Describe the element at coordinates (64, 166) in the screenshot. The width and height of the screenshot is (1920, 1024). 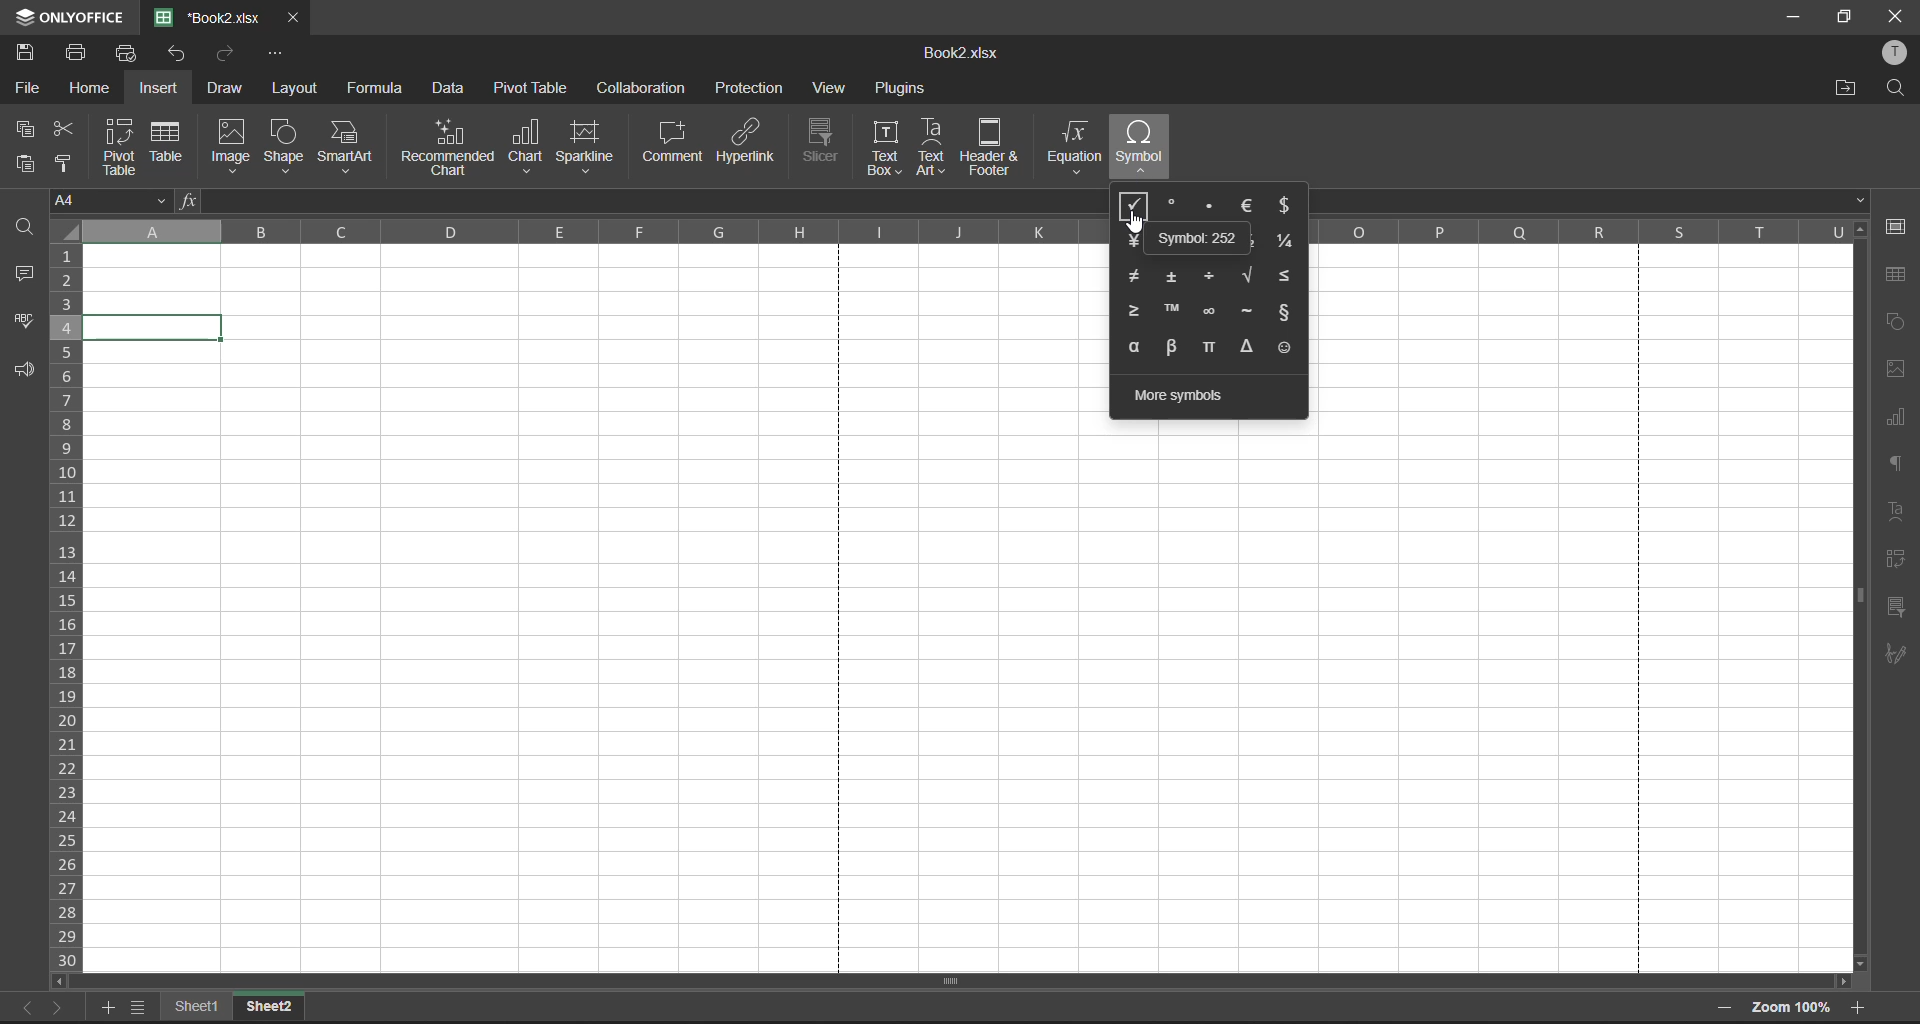
I see `copy style` at that location.